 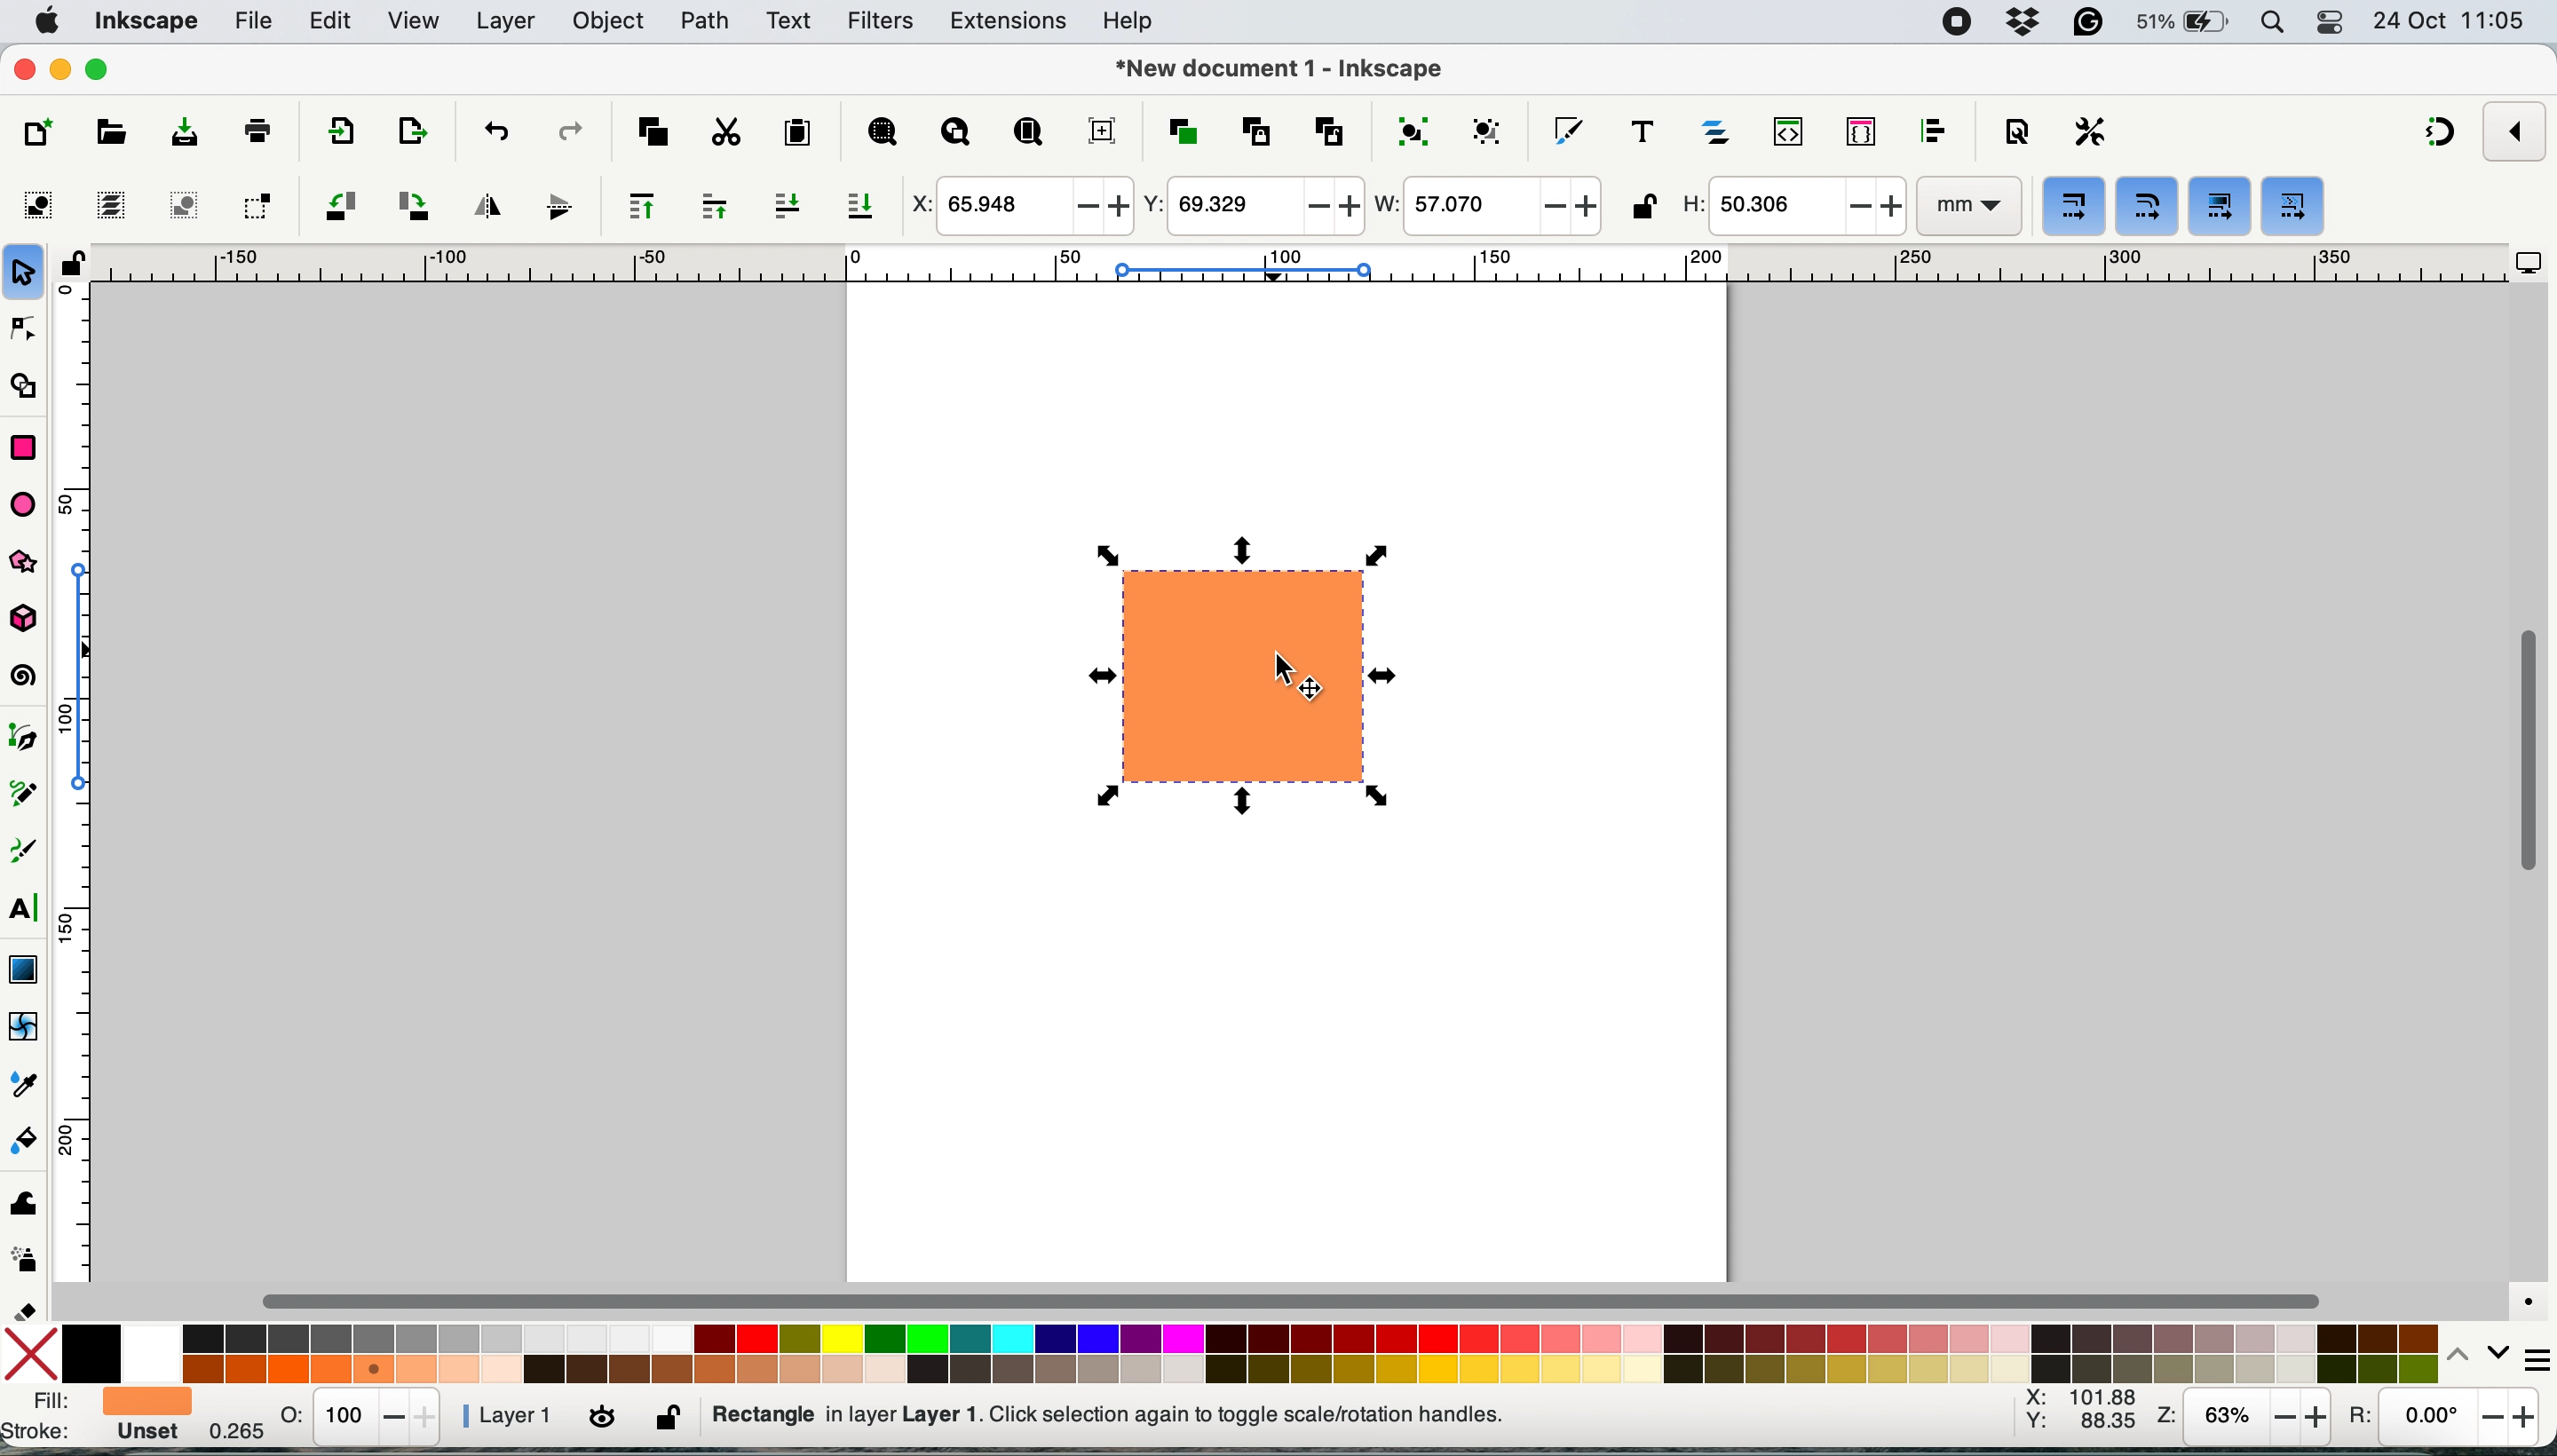 I want to click on y coordinate, so click(x=1250, y=205).